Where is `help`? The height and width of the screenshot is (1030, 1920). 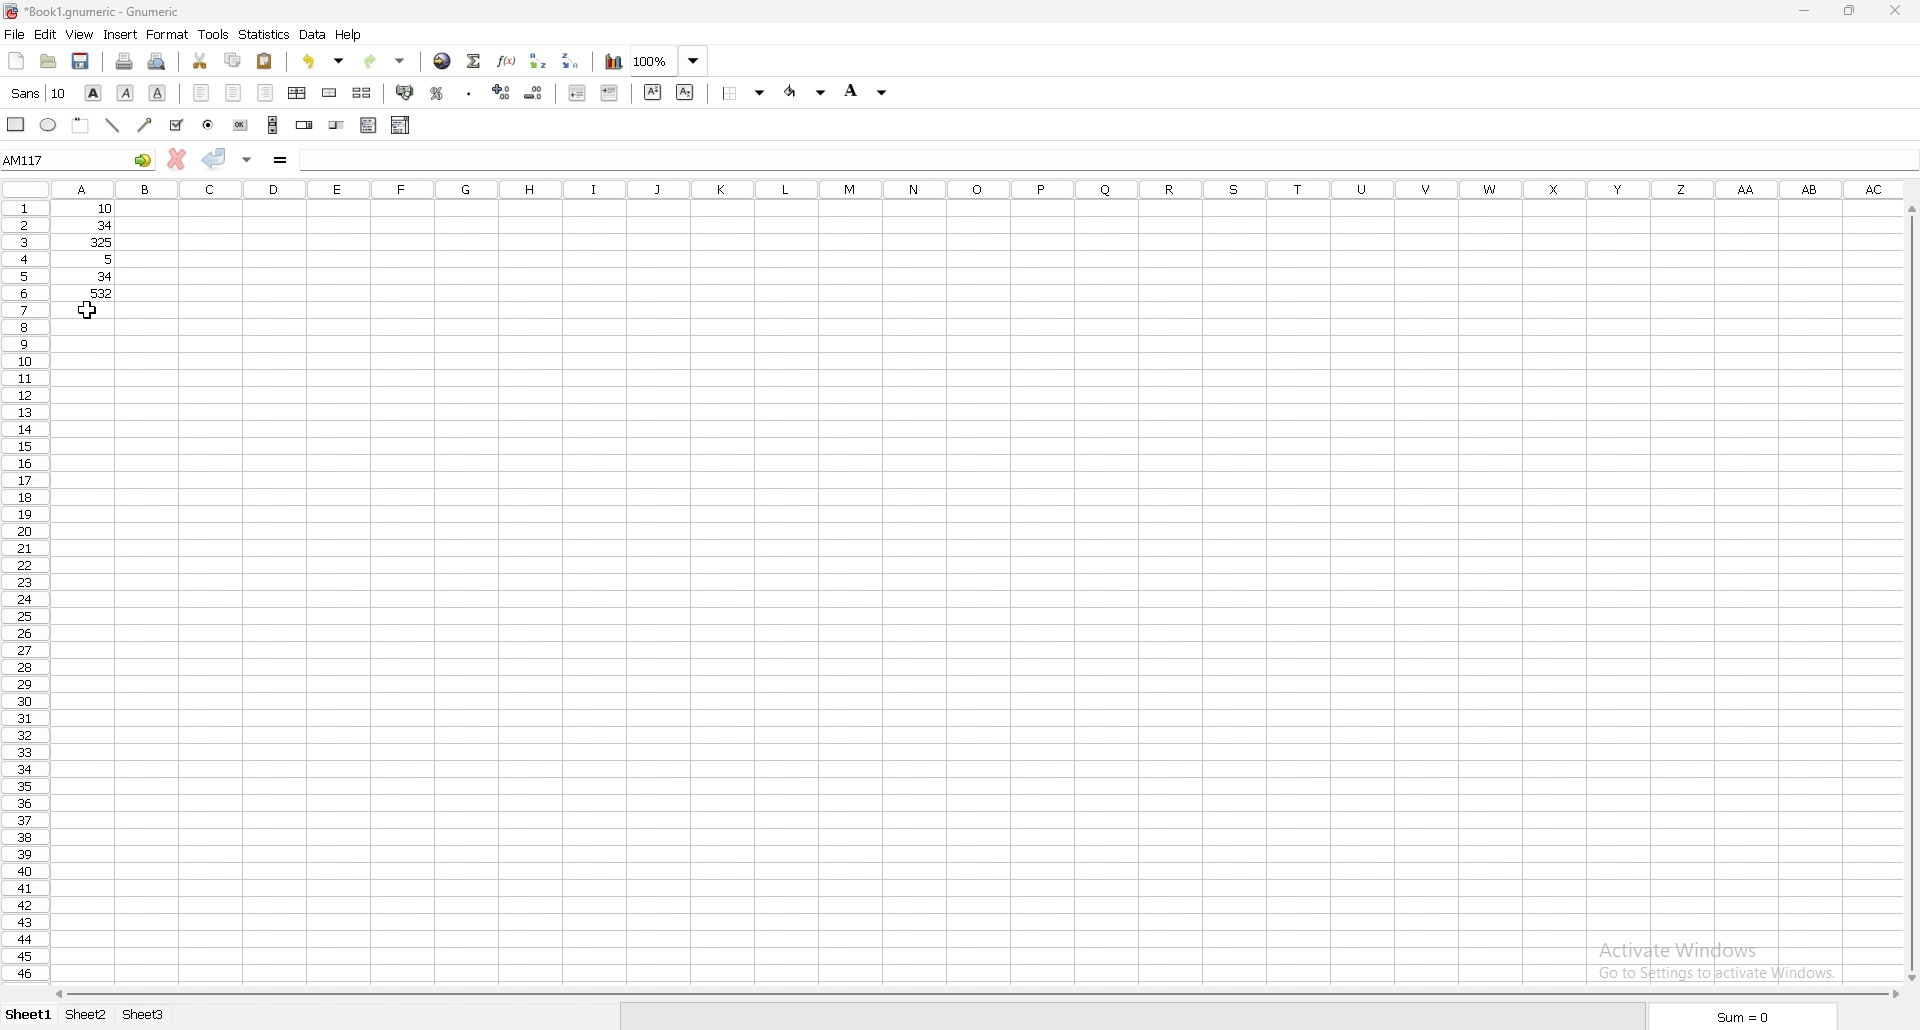
help is located at coordinates (350, 35).